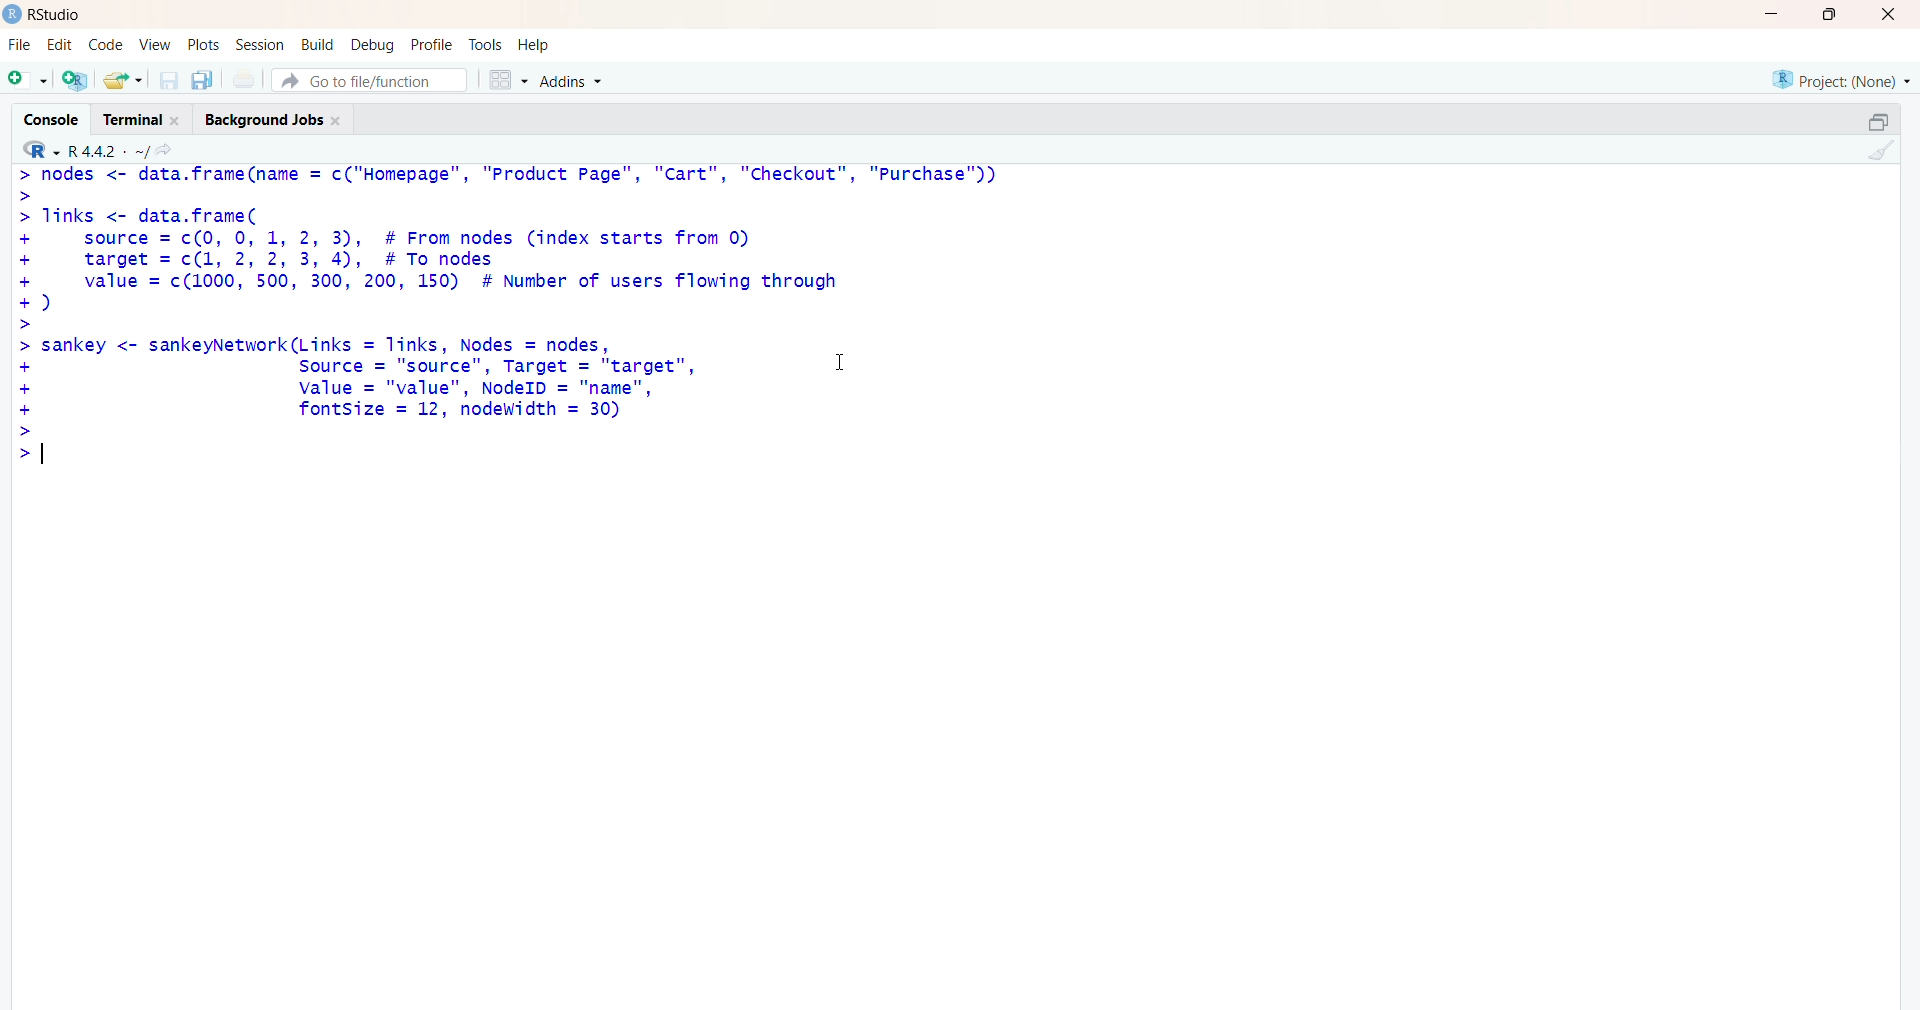 The height and width of the screenshot is (1010, 1920). What do you see at coordinates (137, 119) in the screenshot?
I see `terminal` at bounding box center [137, 119].